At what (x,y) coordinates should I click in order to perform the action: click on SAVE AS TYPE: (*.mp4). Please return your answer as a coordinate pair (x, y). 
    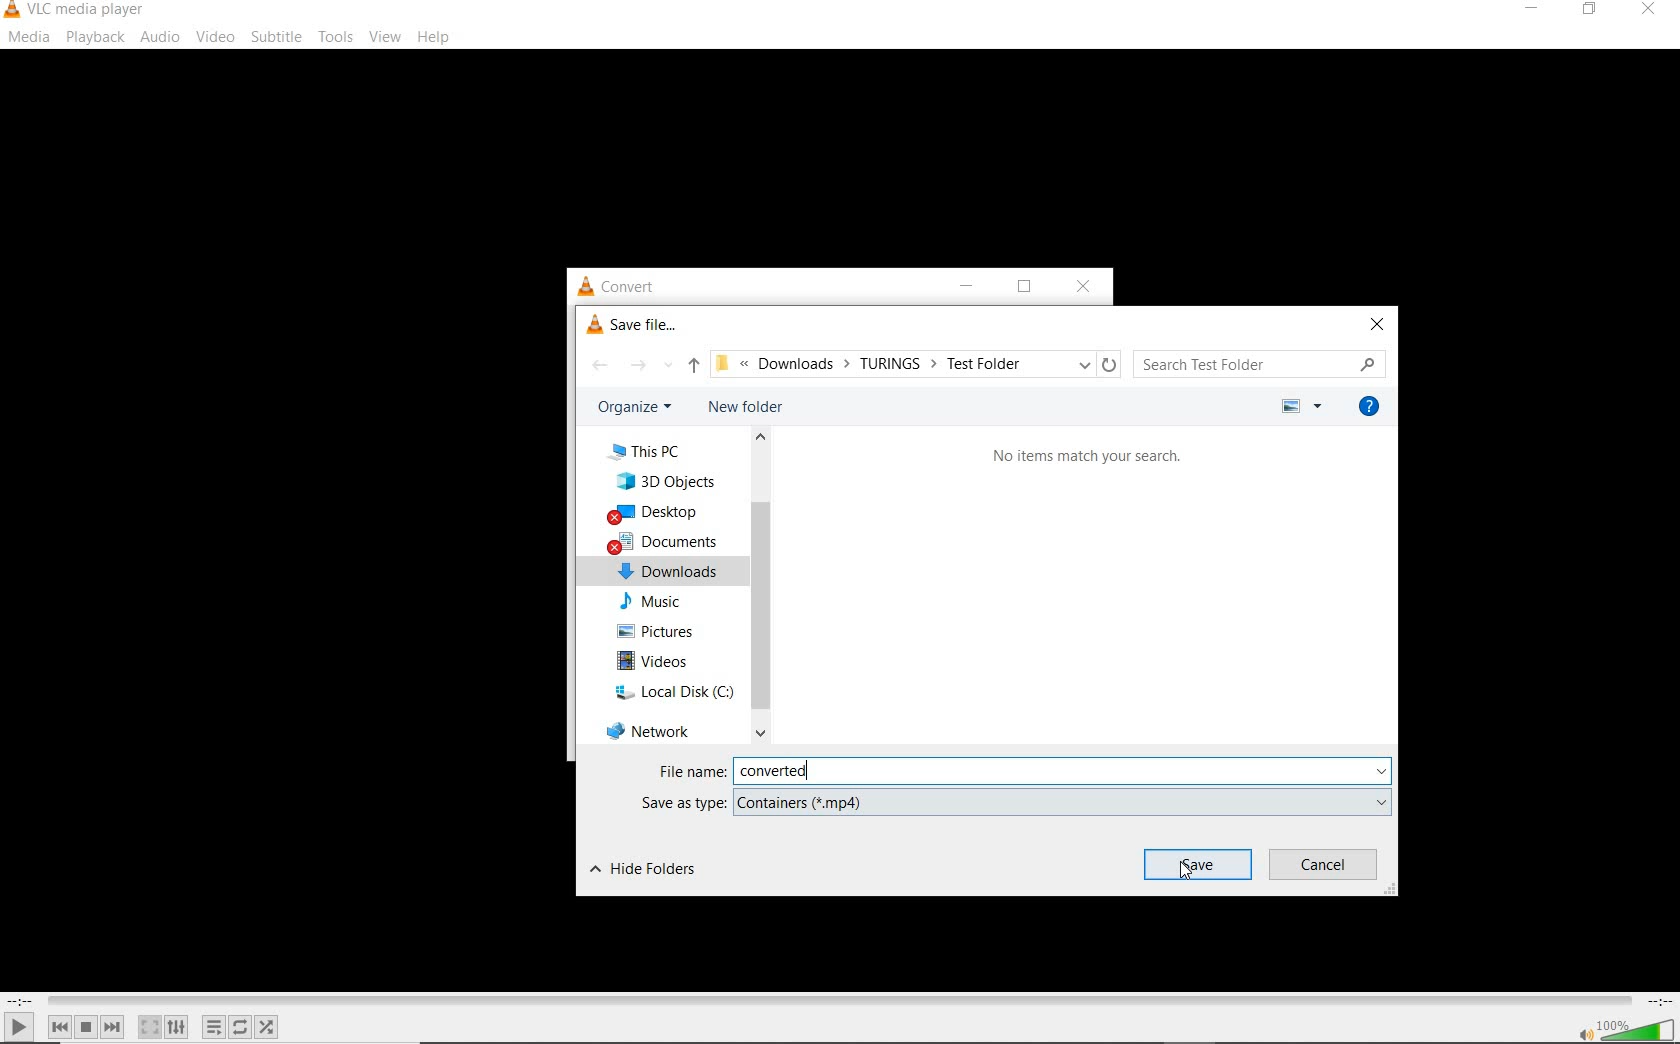
    Looking at the image, I should click on (1013, 802).